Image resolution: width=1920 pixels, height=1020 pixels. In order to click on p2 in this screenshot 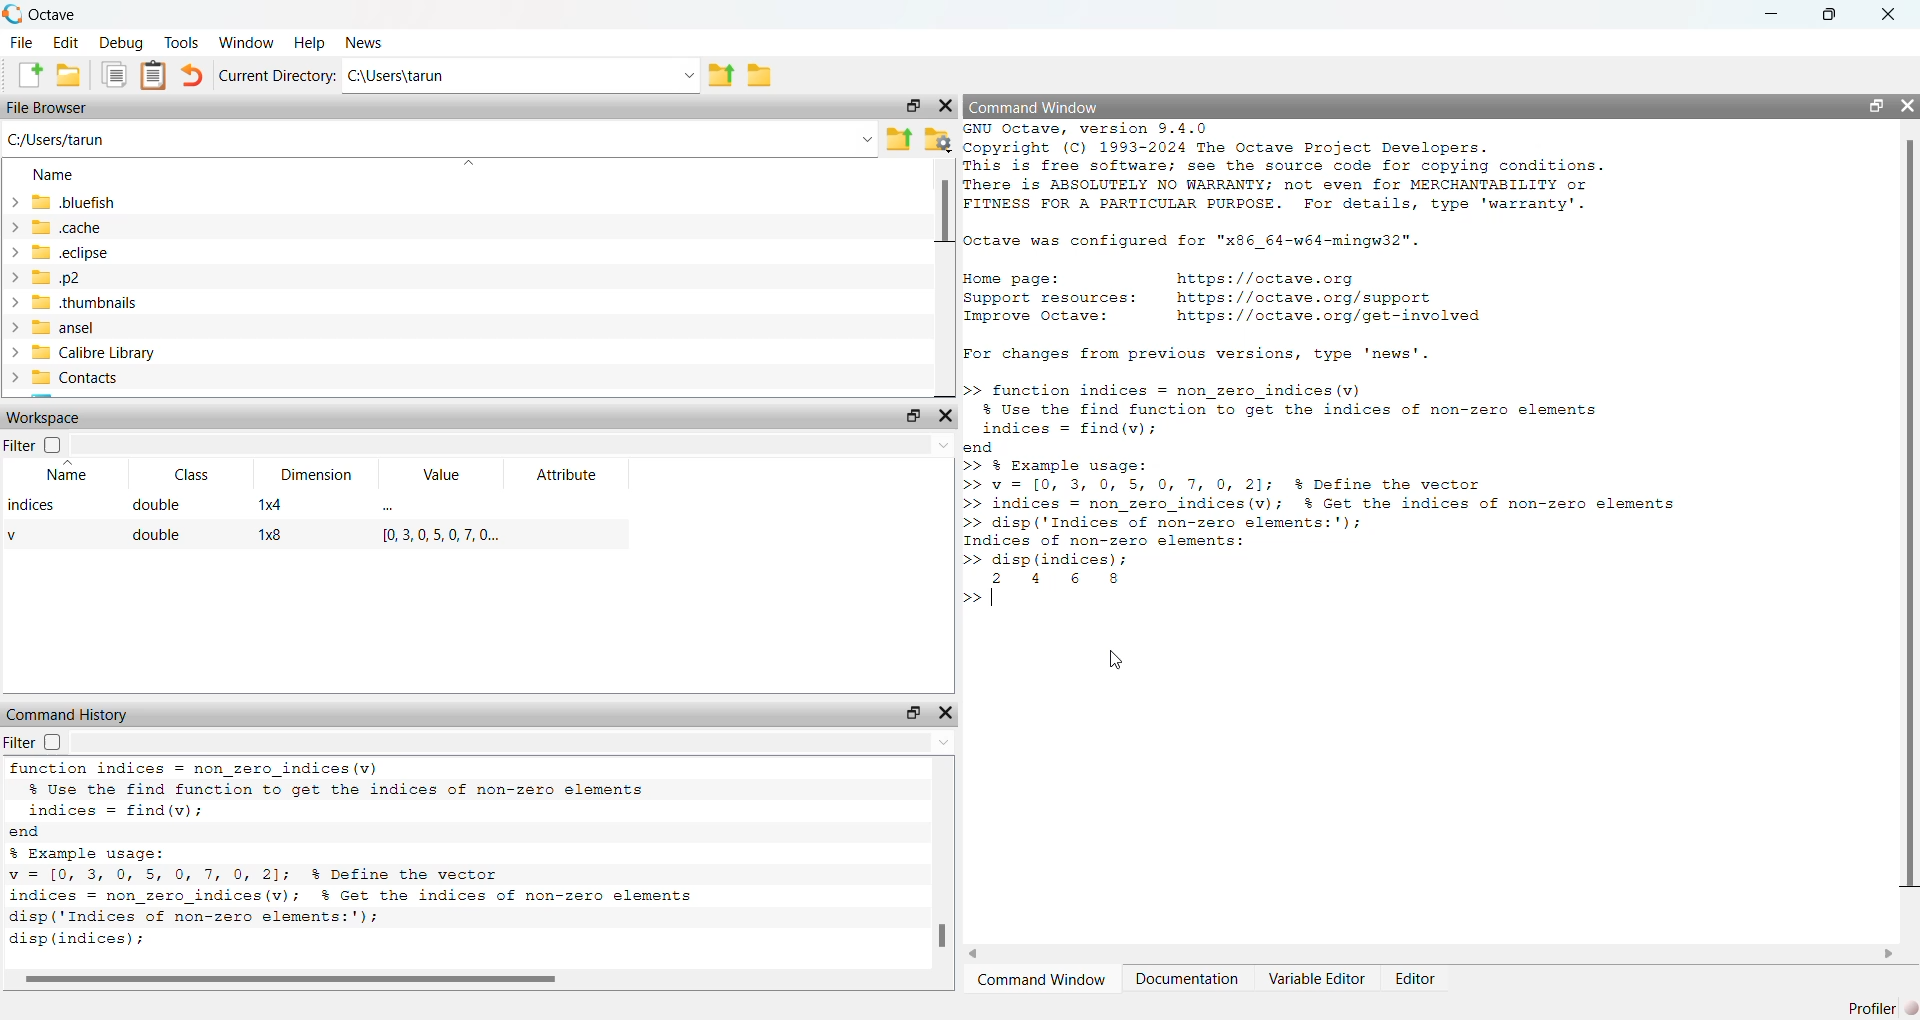, I will do `click(52, 279)`.